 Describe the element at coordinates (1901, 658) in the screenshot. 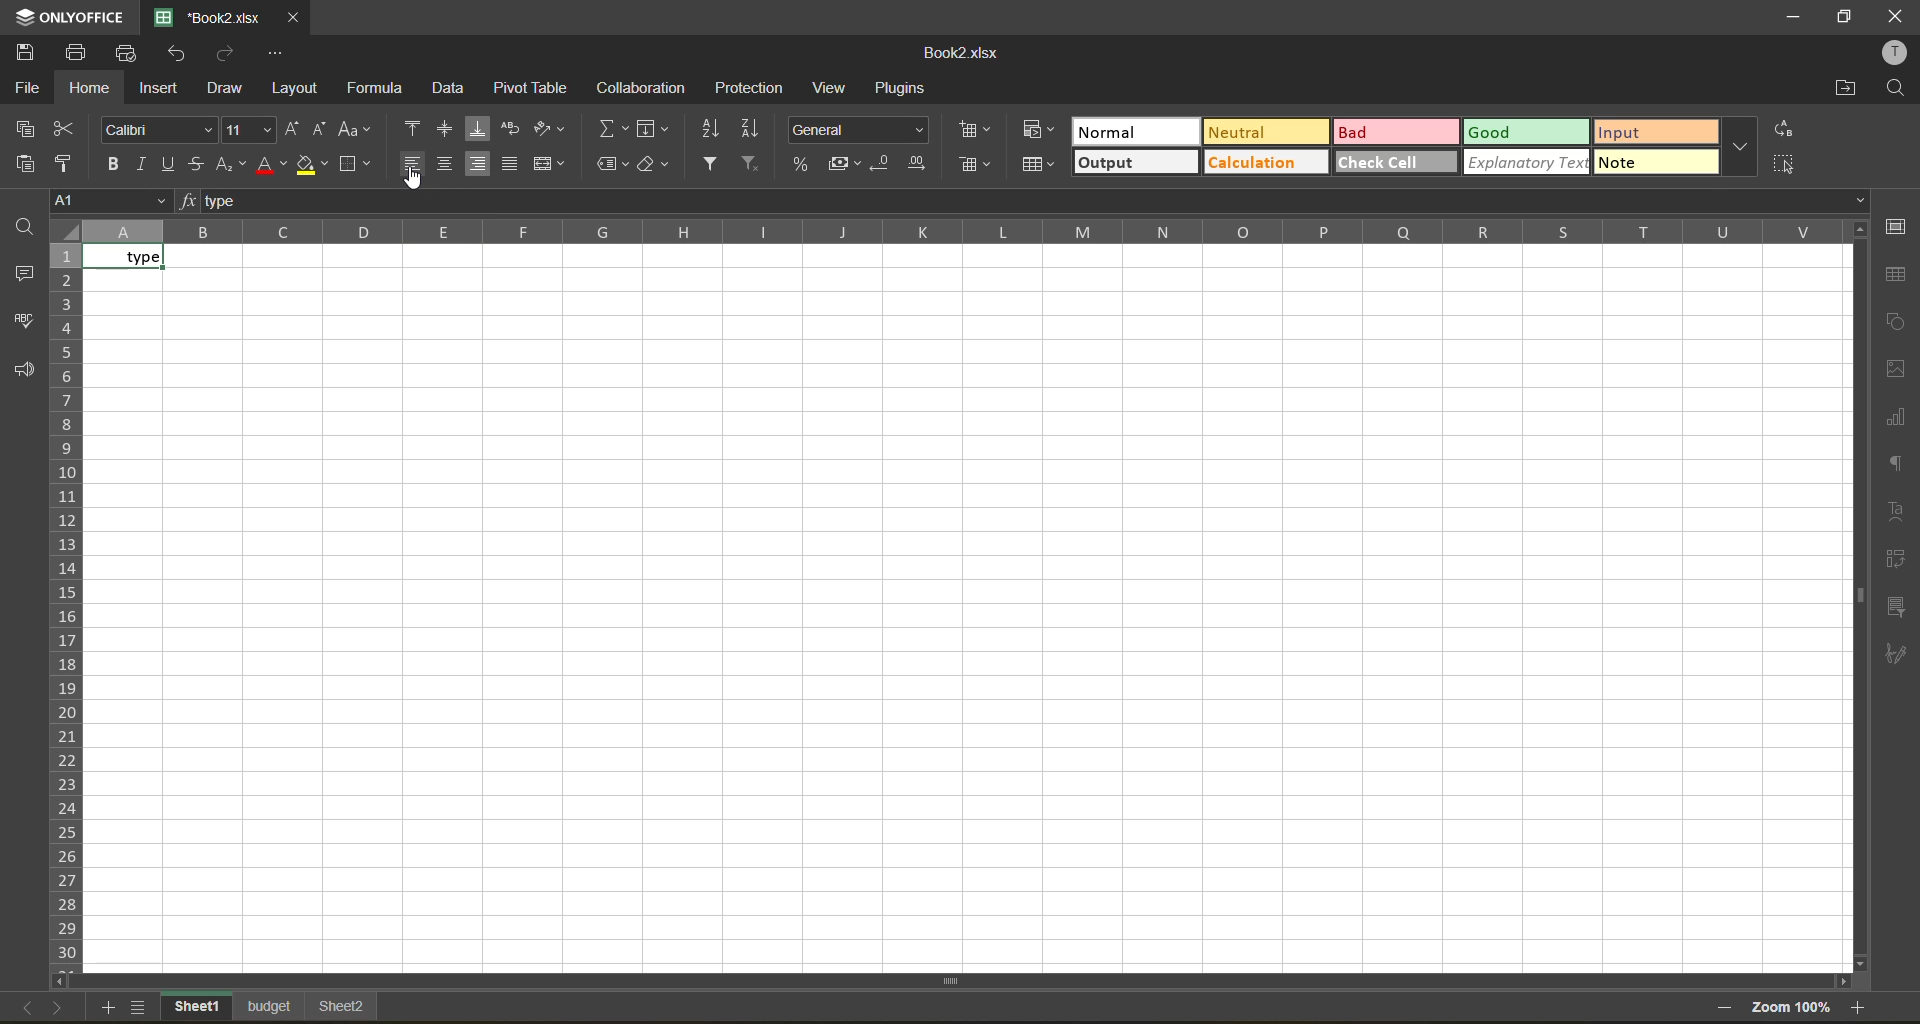

I see `signature` at that location.